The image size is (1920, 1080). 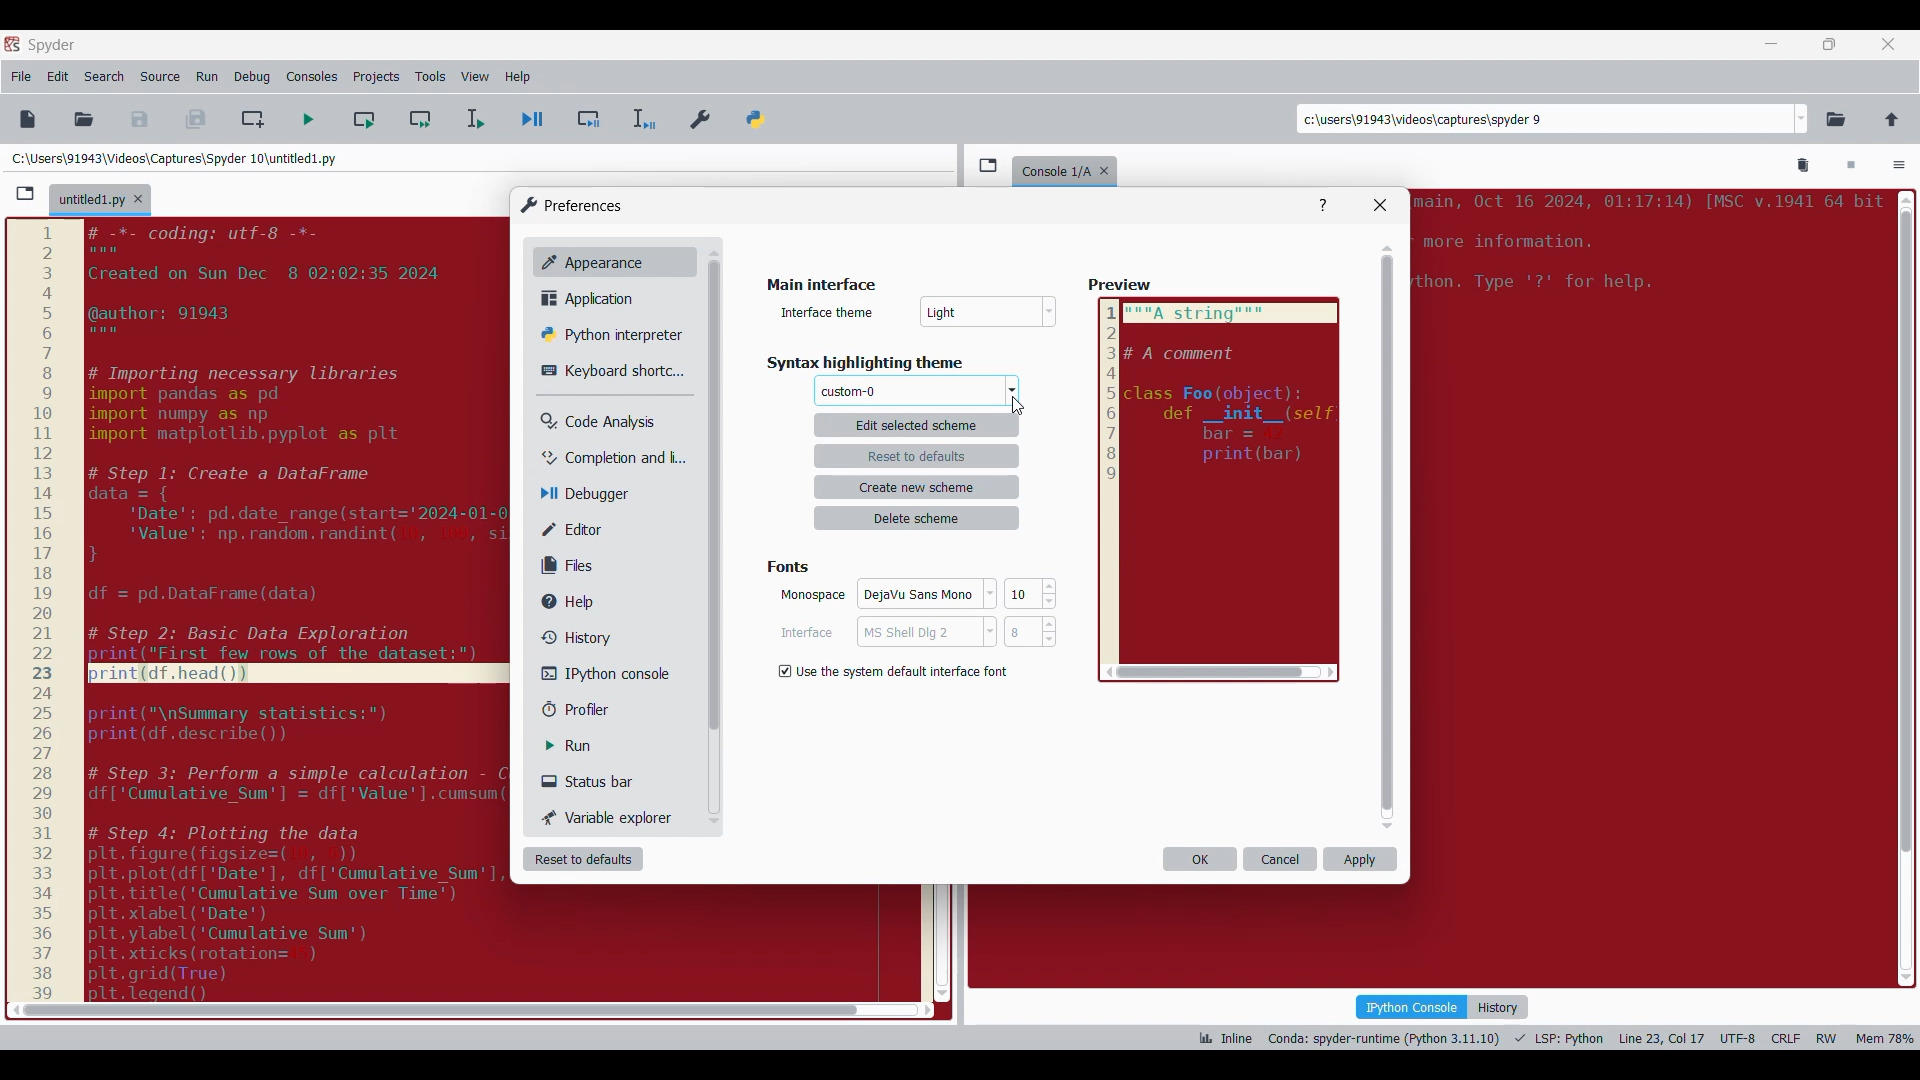 I want to click on Setting options under Background, so click(x=898, y=669).